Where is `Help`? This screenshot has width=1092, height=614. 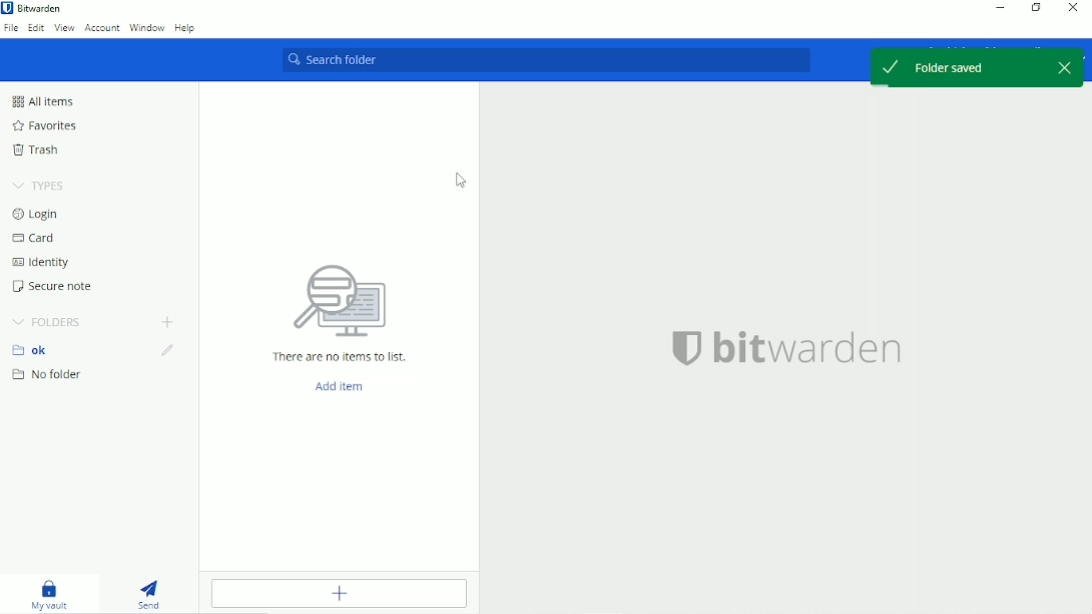
Help is located at coordinates (187, 28).